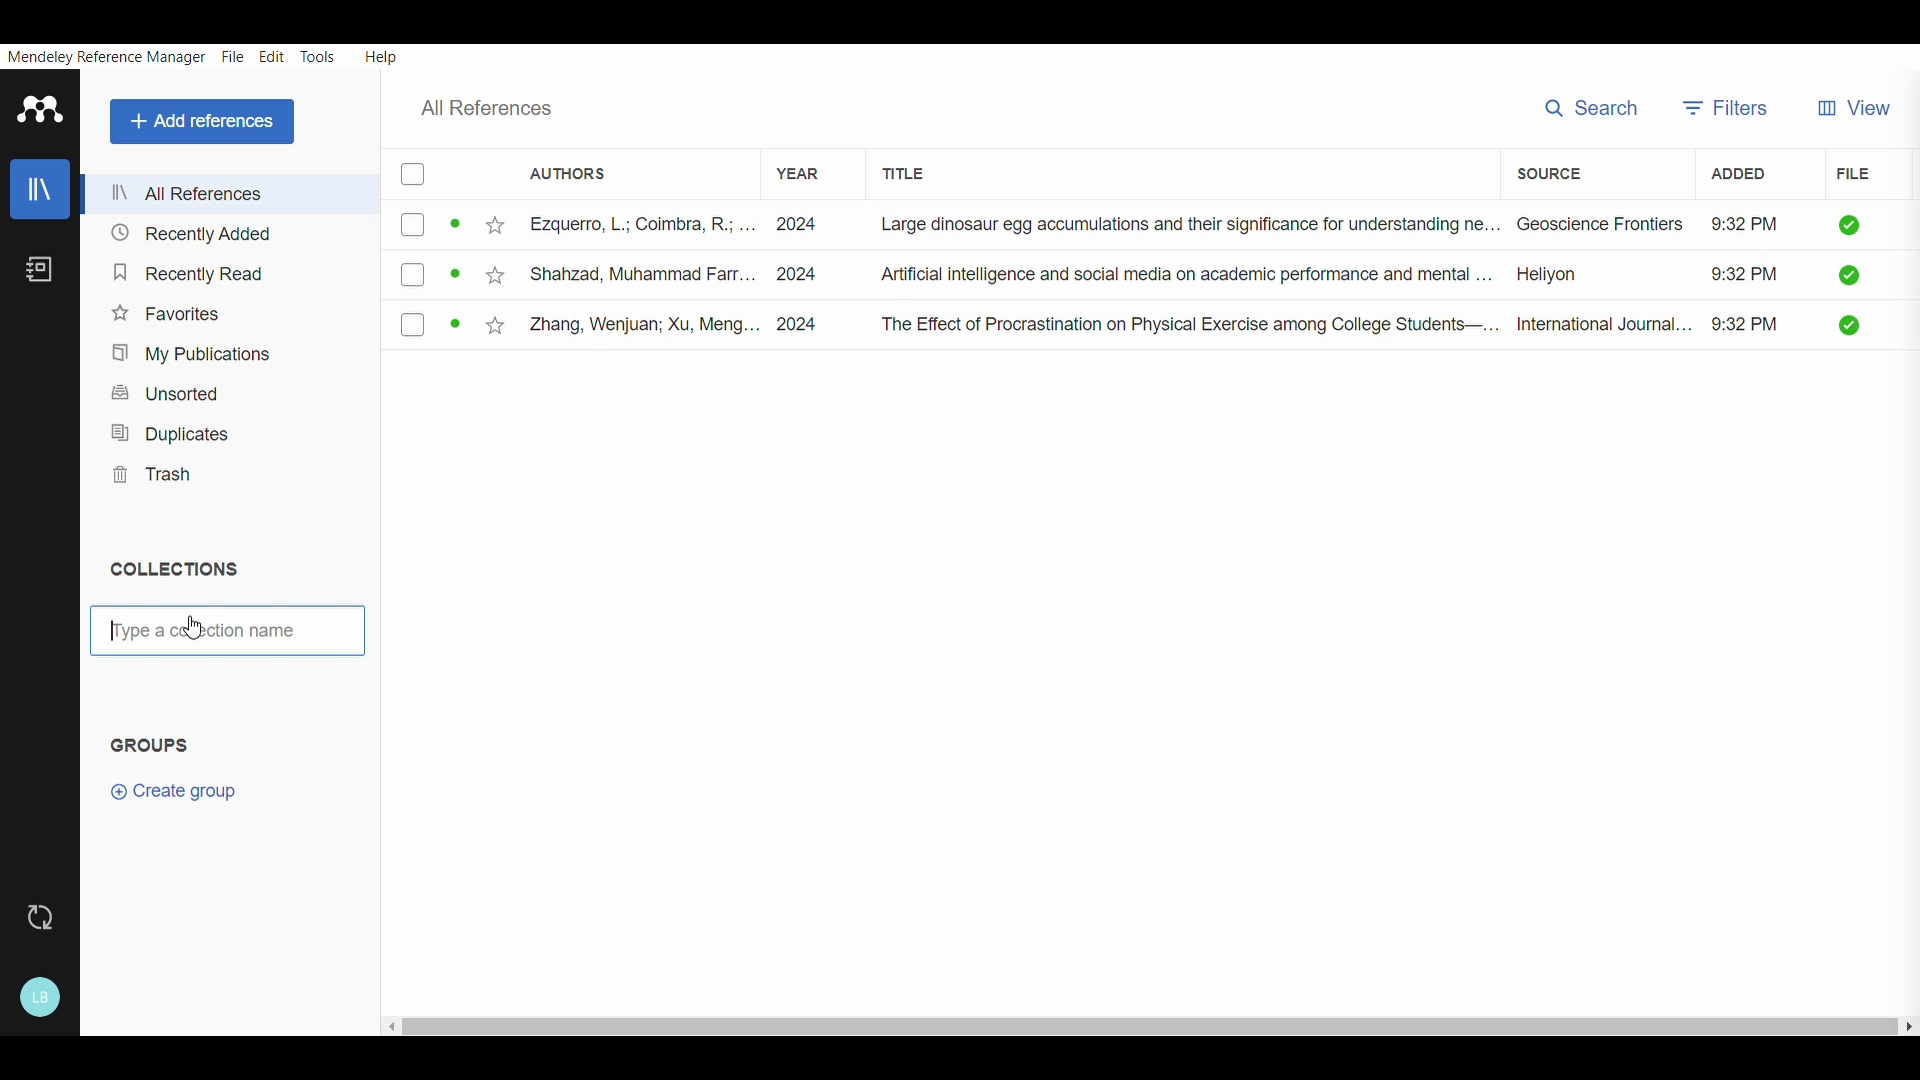 This screenshot has height=1080, width=1920. I want to click on Zhang, Wenjuan; Xu, Meng..., so click(616, 324).